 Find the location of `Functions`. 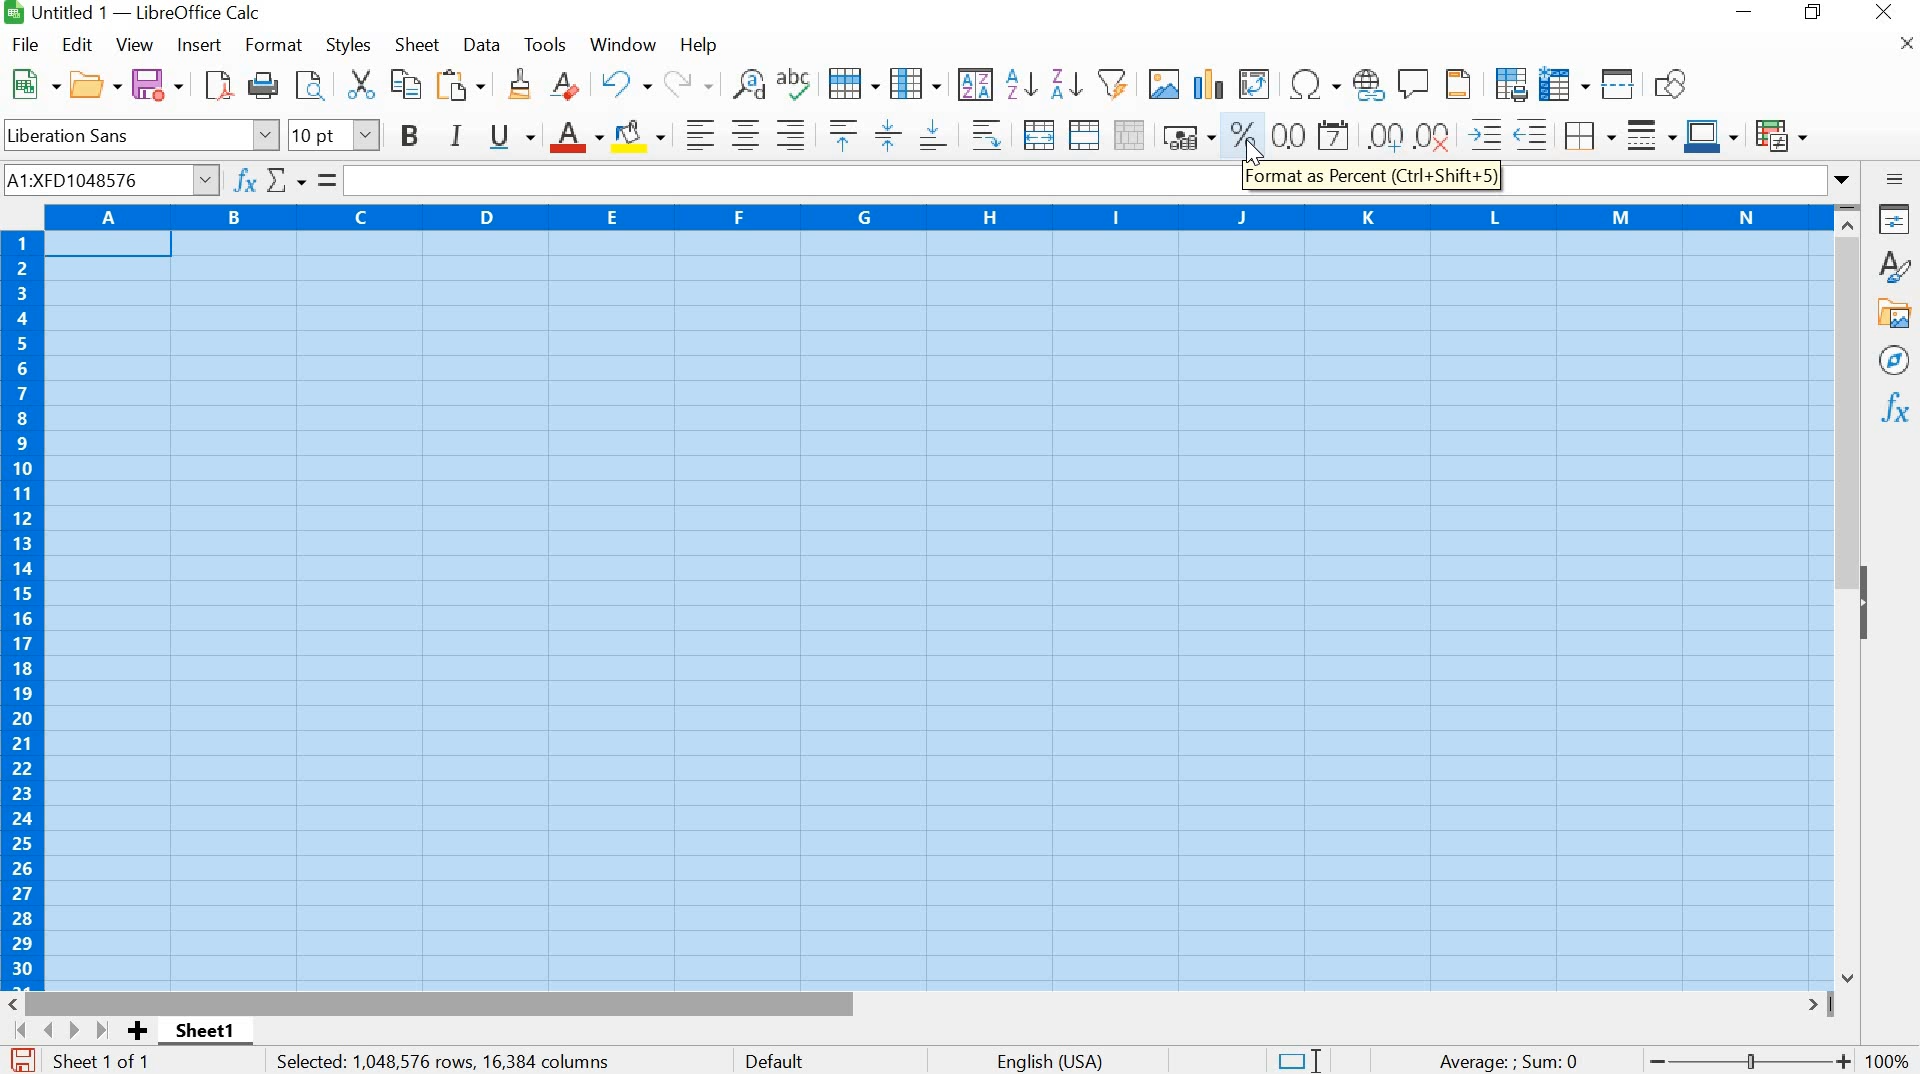

Functions is located at coordinates (1892, 405).